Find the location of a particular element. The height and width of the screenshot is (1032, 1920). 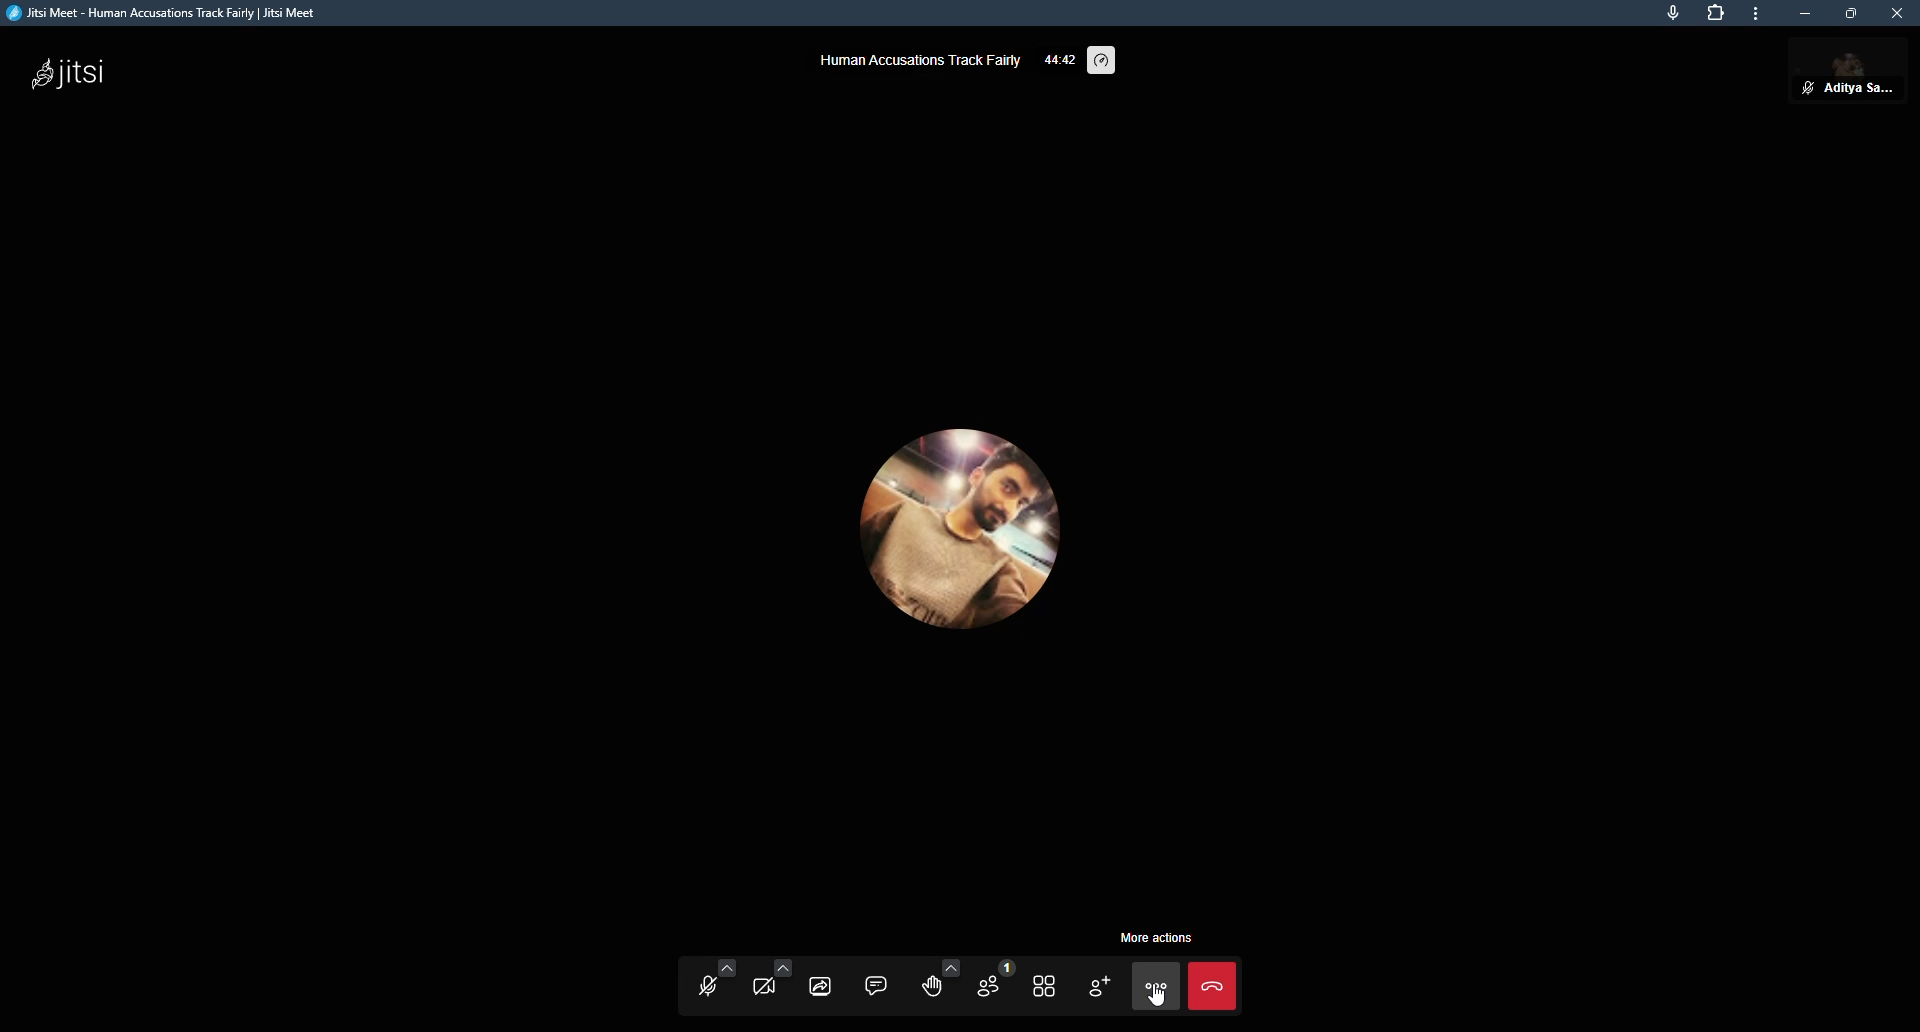

profile is located at coordinates (948, 519).